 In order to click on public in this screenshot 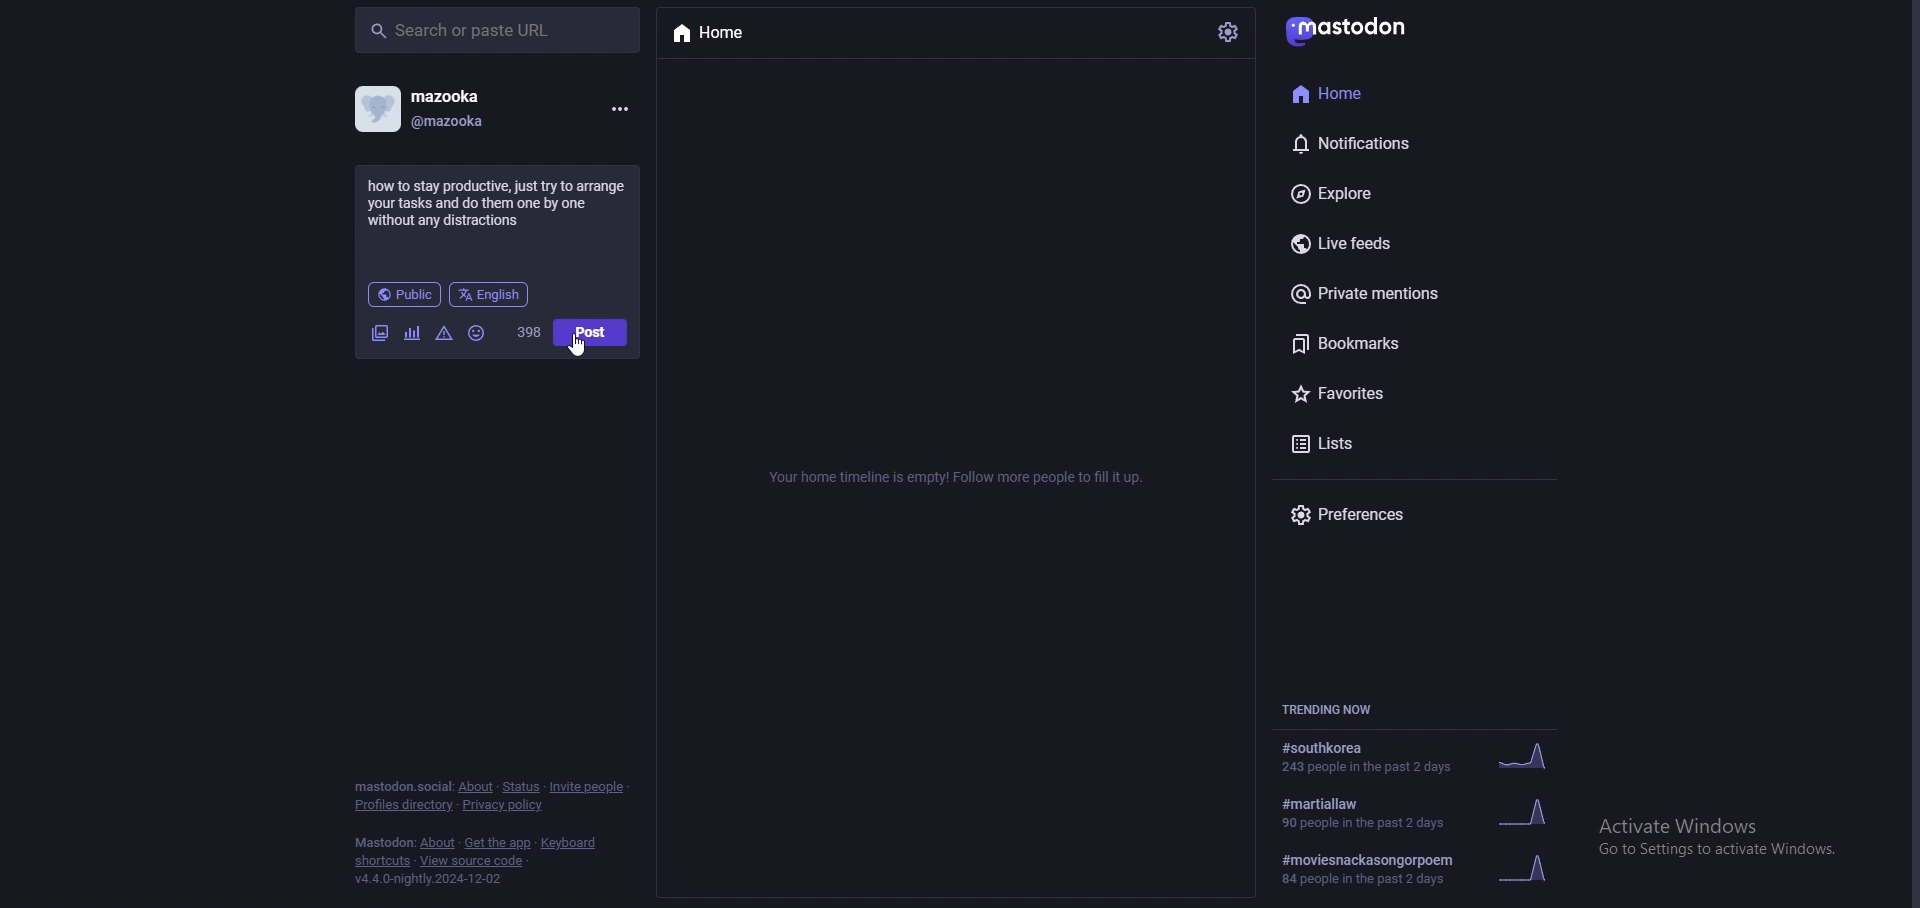, I will do `click(404, 294)`.